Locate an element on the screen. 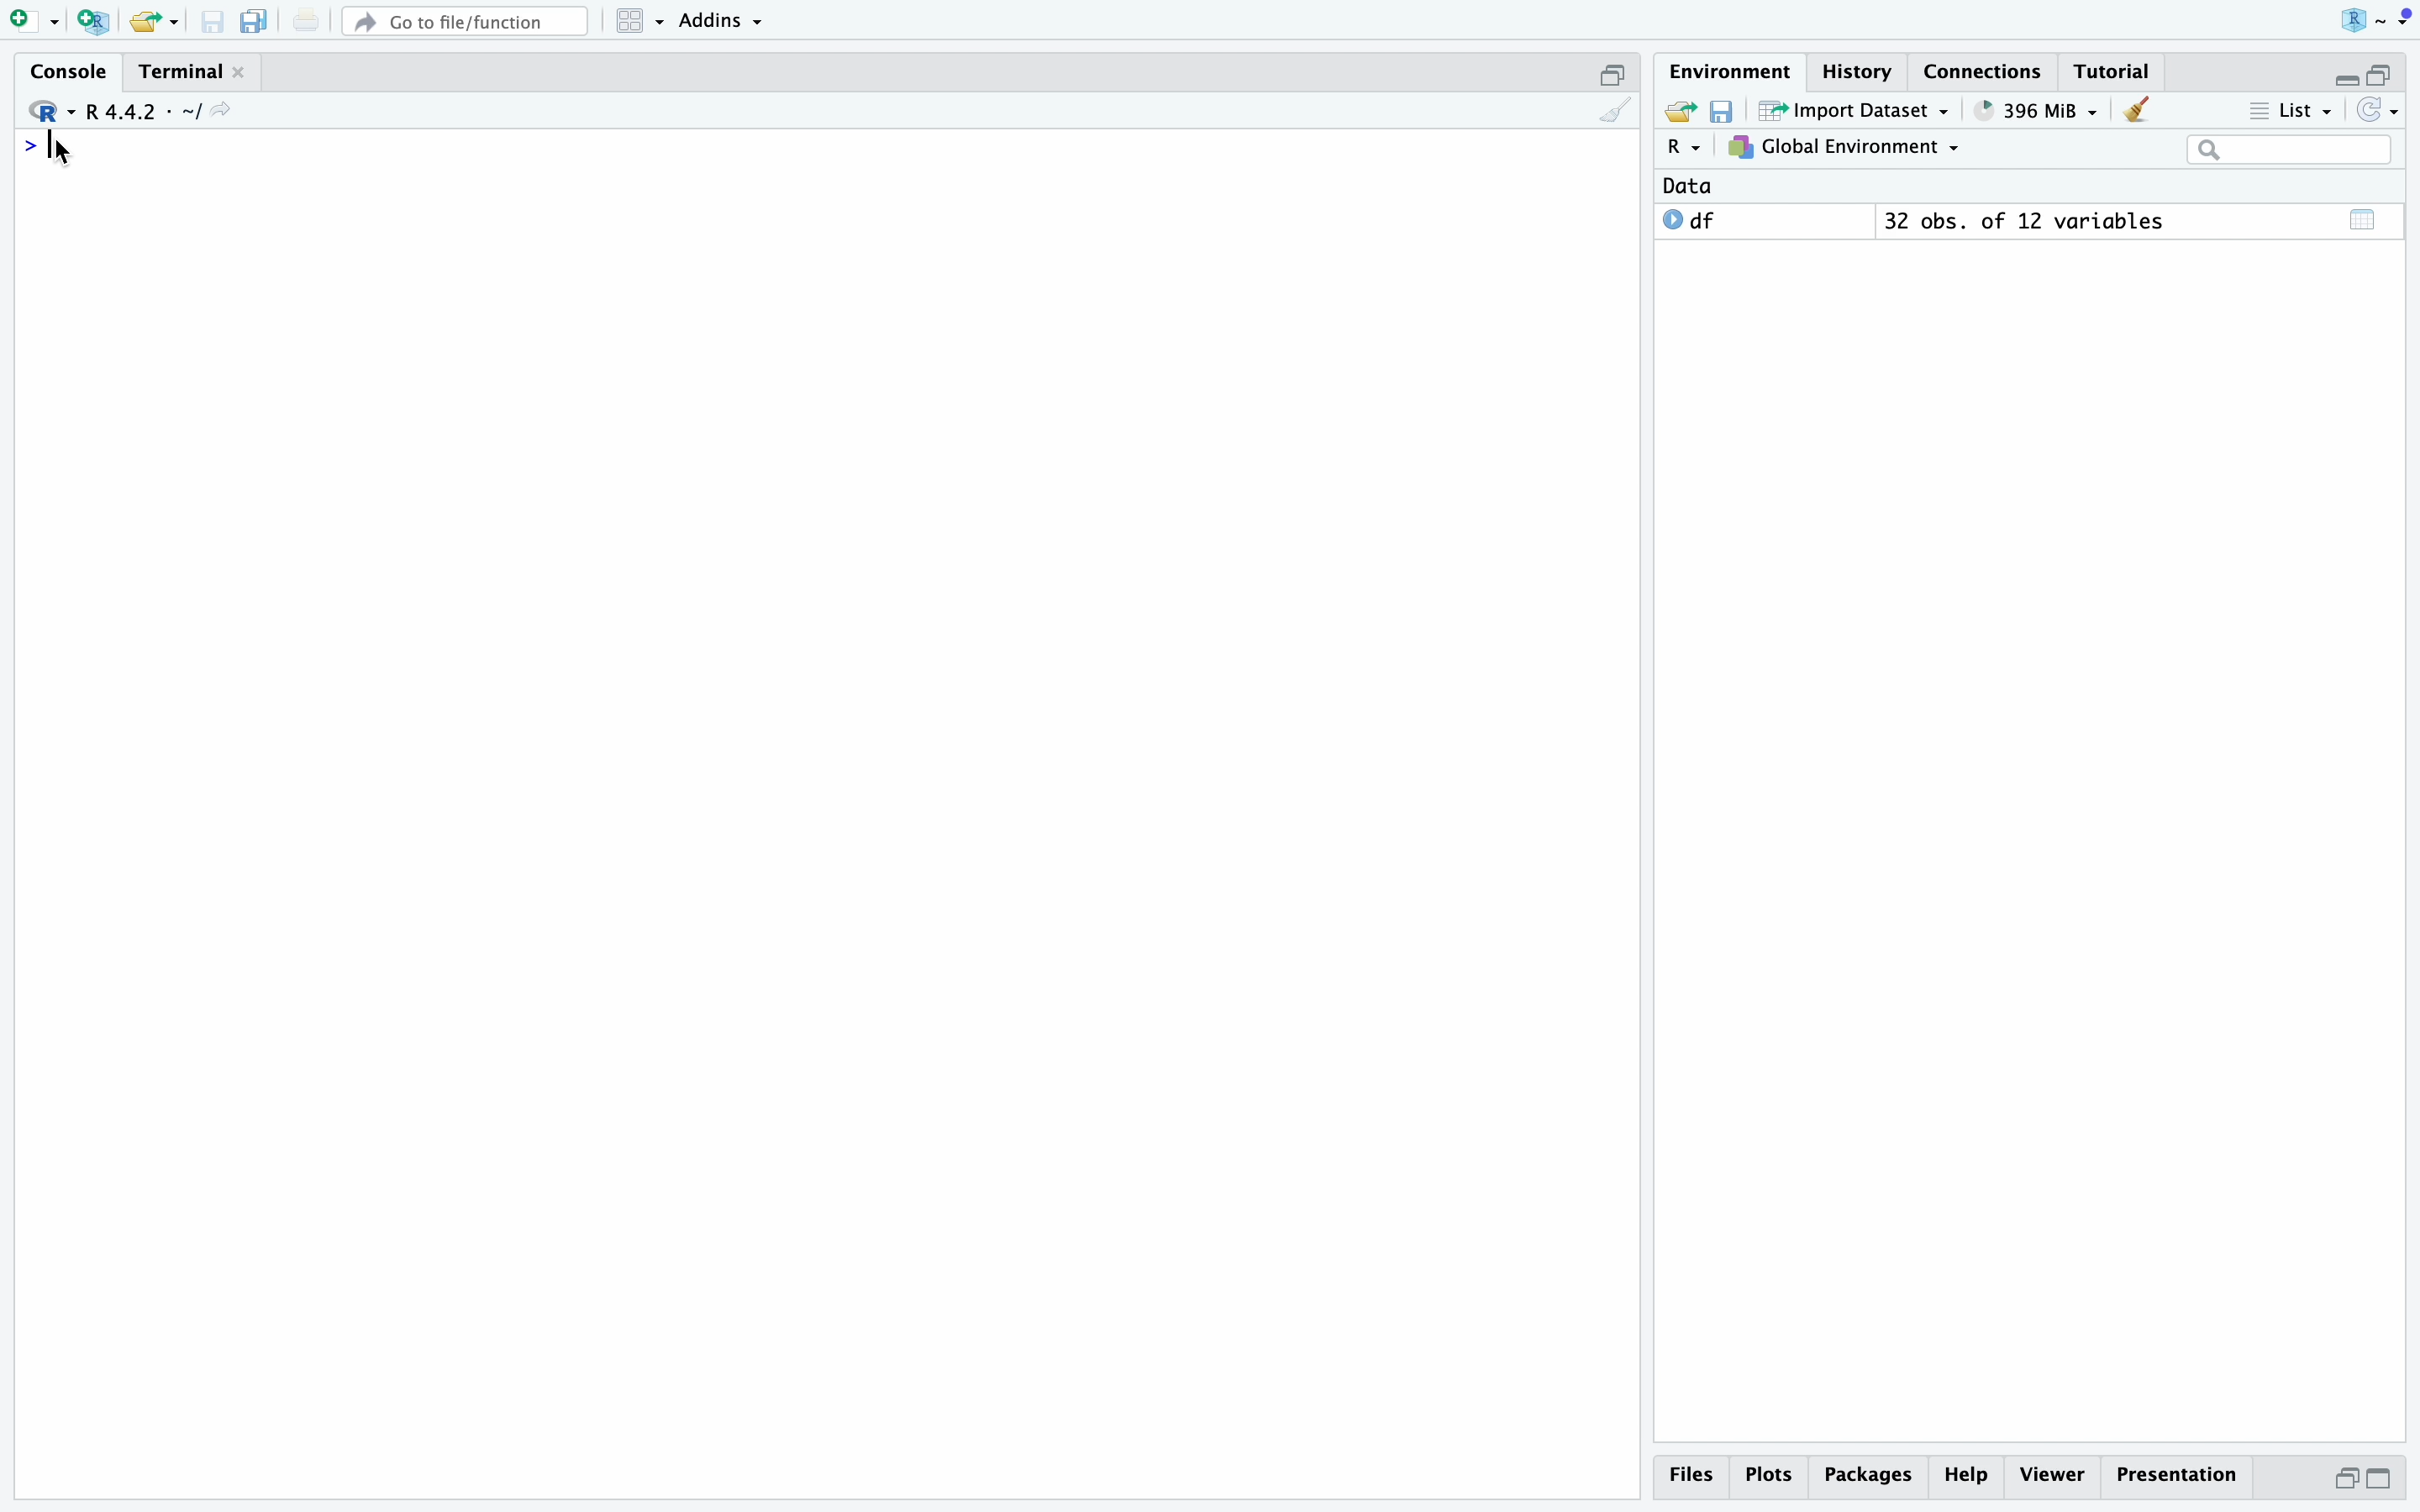 Image resolution: width=2420 pixels, height=1512 pixels. data is located at coordinates (1688, 185).